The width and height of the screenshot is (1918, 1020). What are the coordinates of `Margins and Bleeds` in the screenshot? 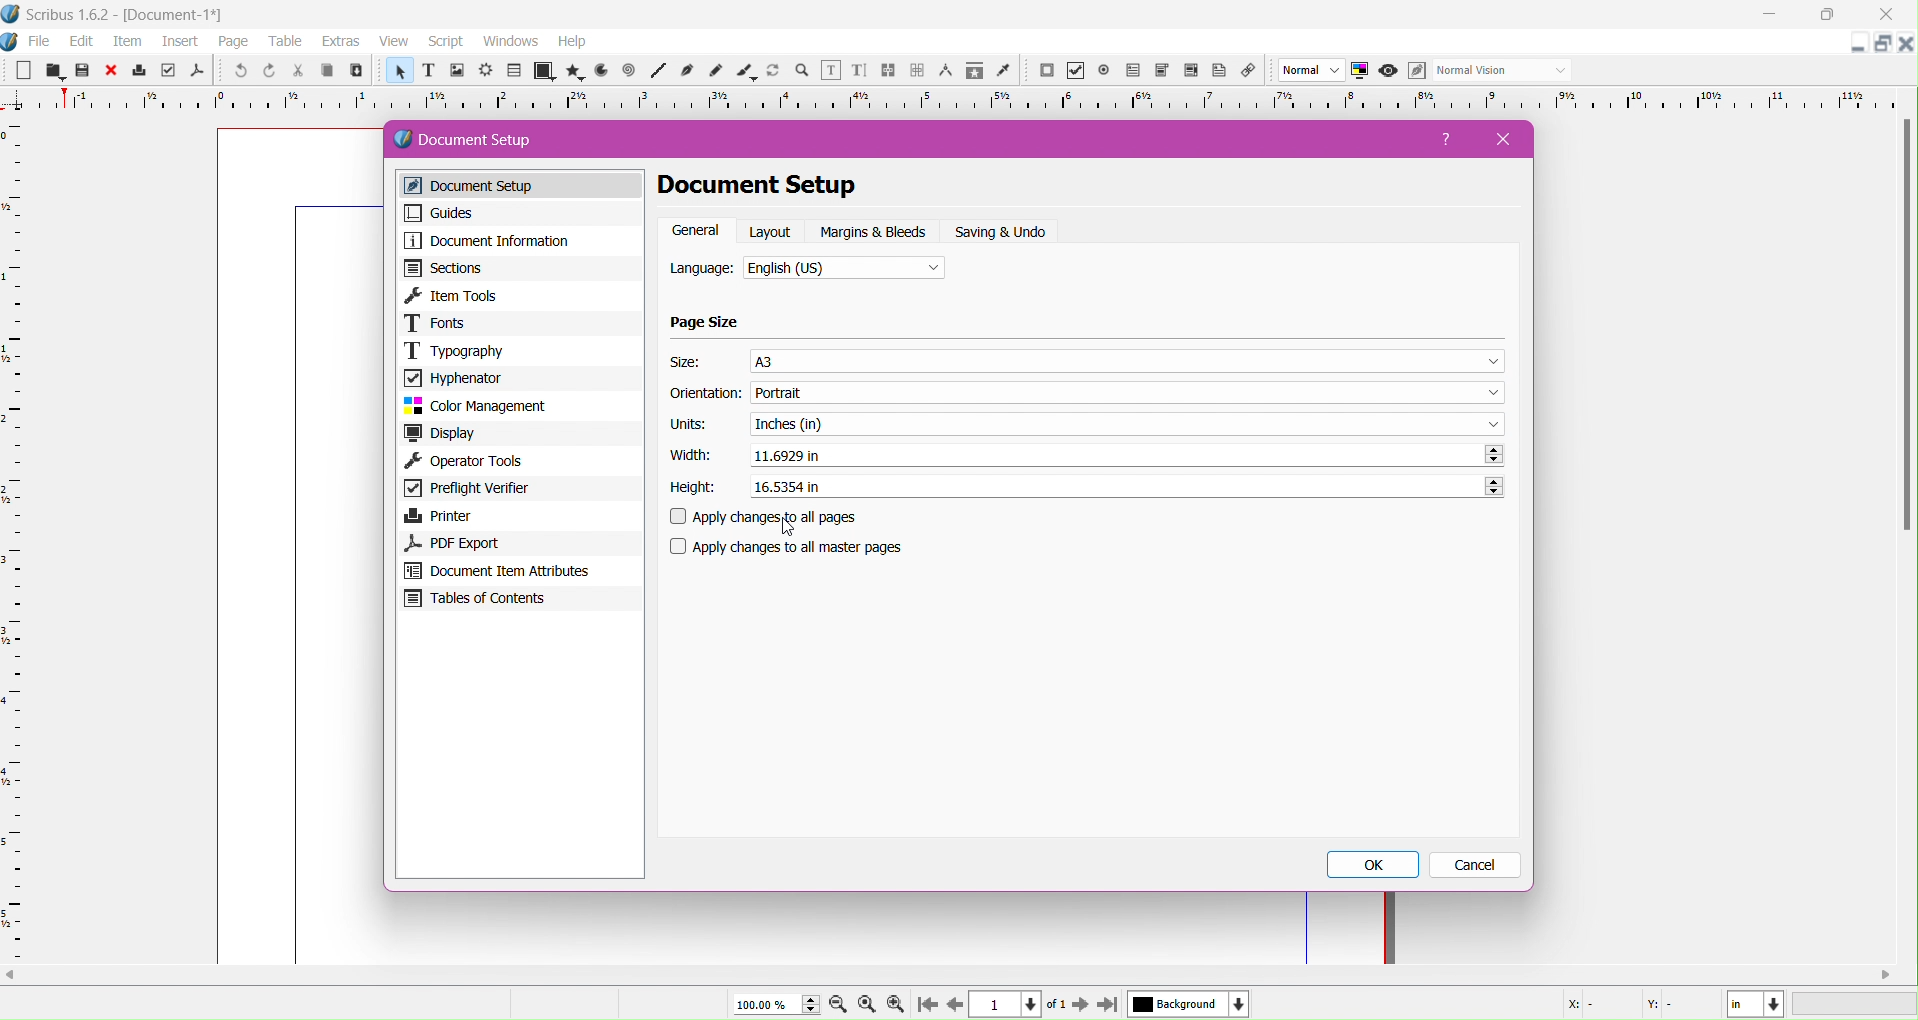 It's located at (875, 232).